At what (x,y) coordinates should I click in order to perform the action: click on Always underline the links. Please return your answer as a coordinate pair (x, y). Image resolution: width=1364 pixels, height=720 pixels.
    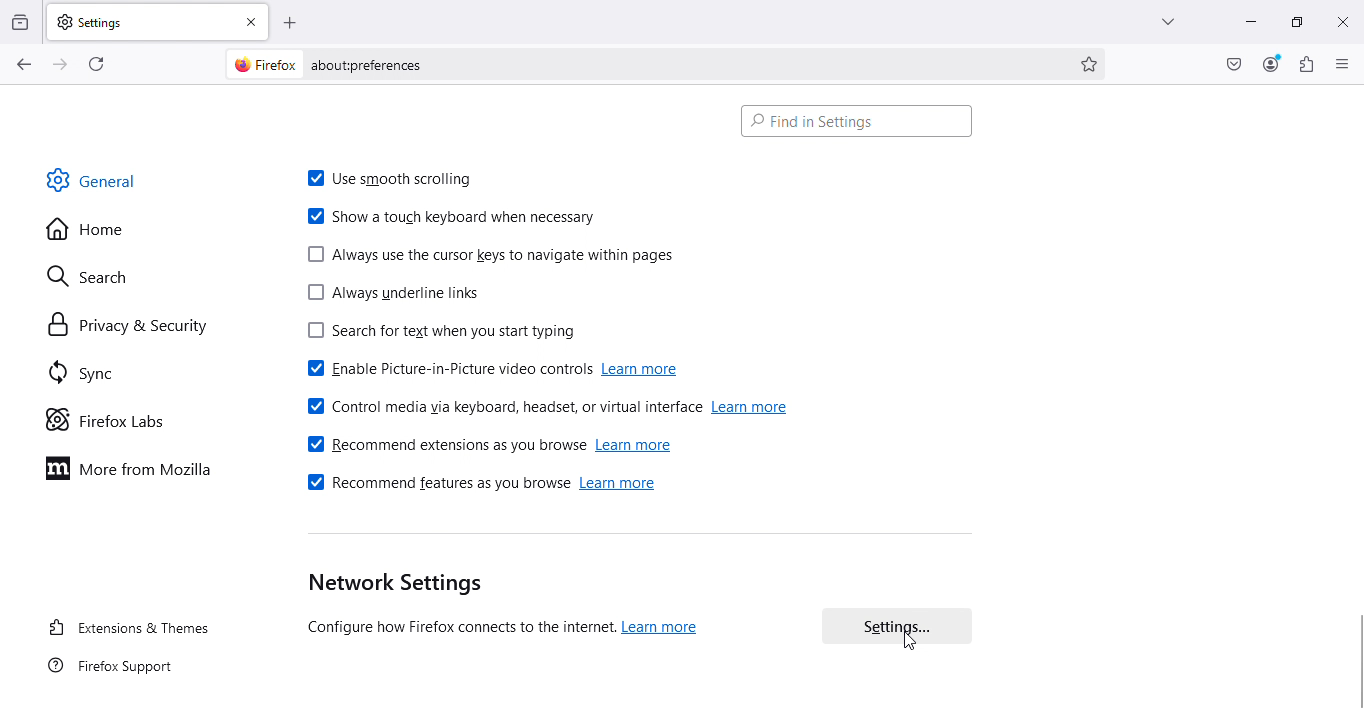
    Looking at the image, I should click on (392, 296).